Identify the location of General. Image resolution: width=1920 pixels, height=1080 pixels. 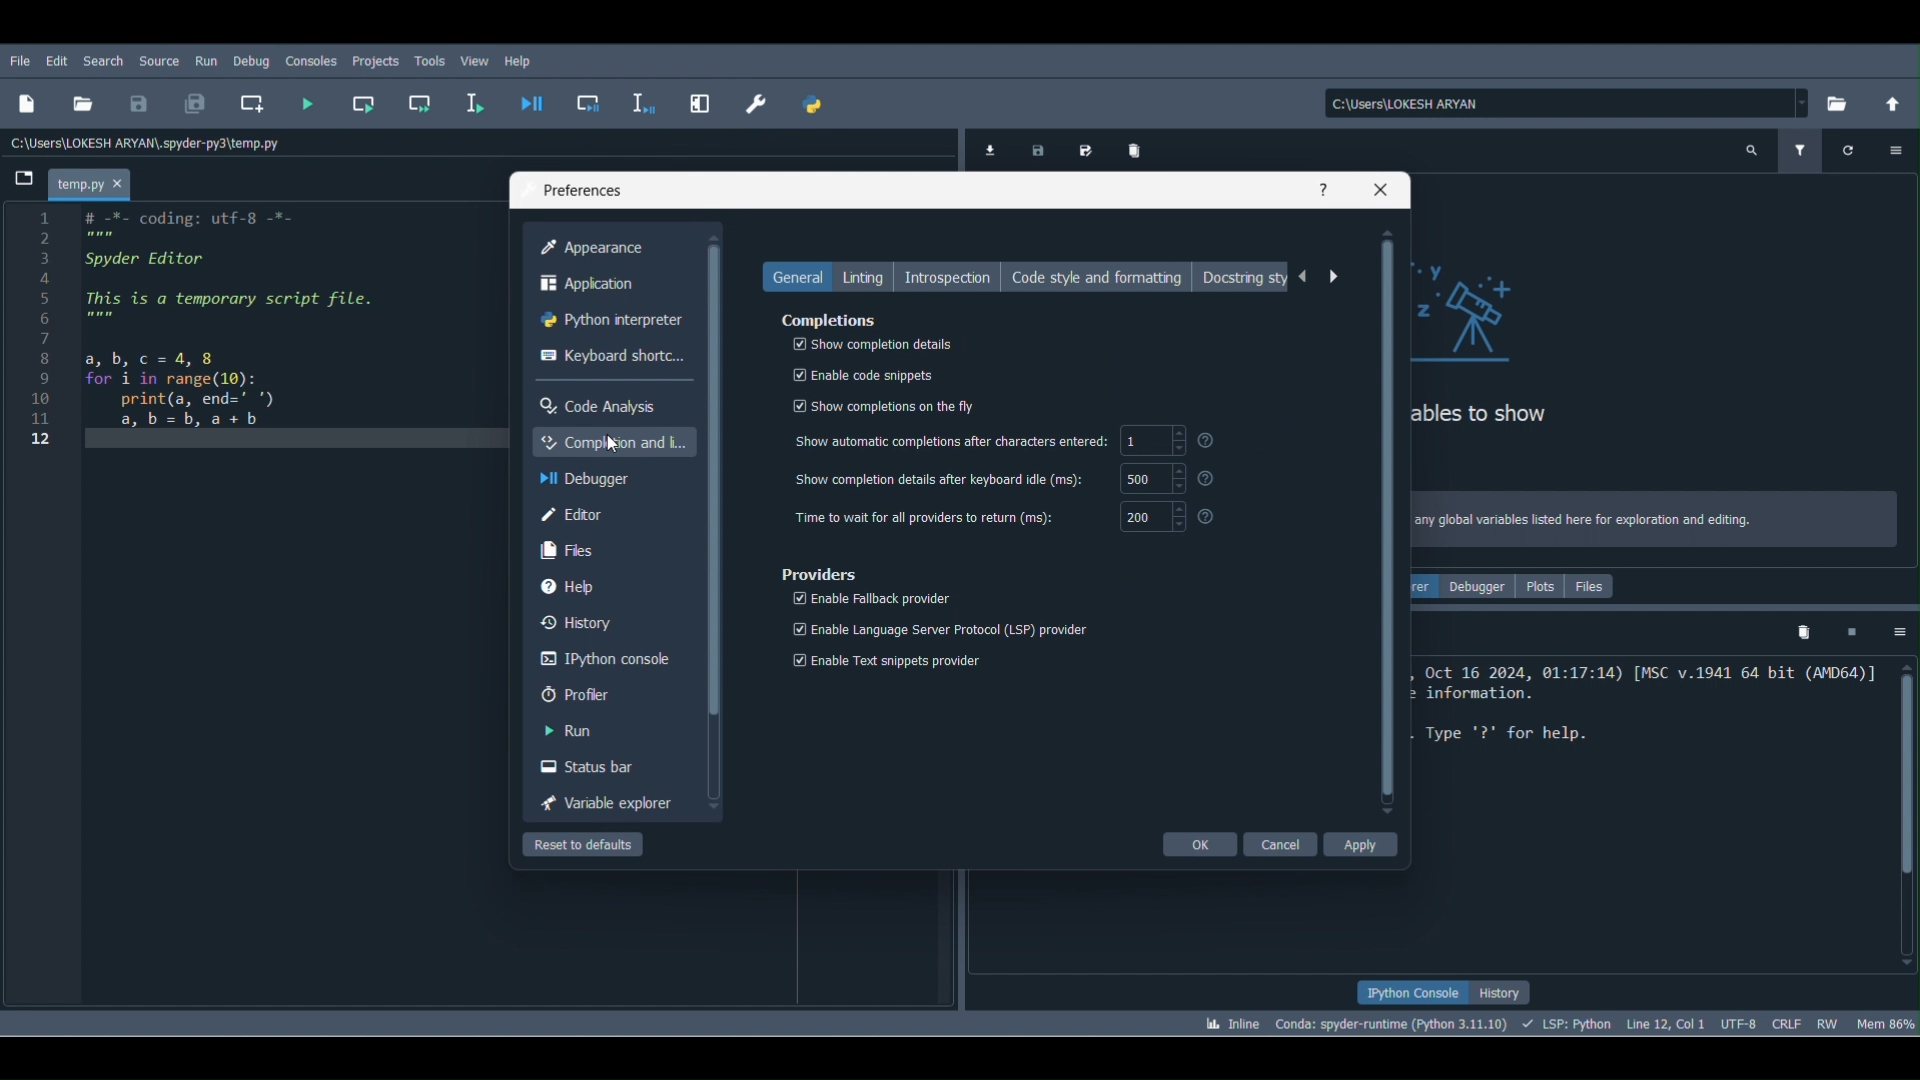
(798, 278).